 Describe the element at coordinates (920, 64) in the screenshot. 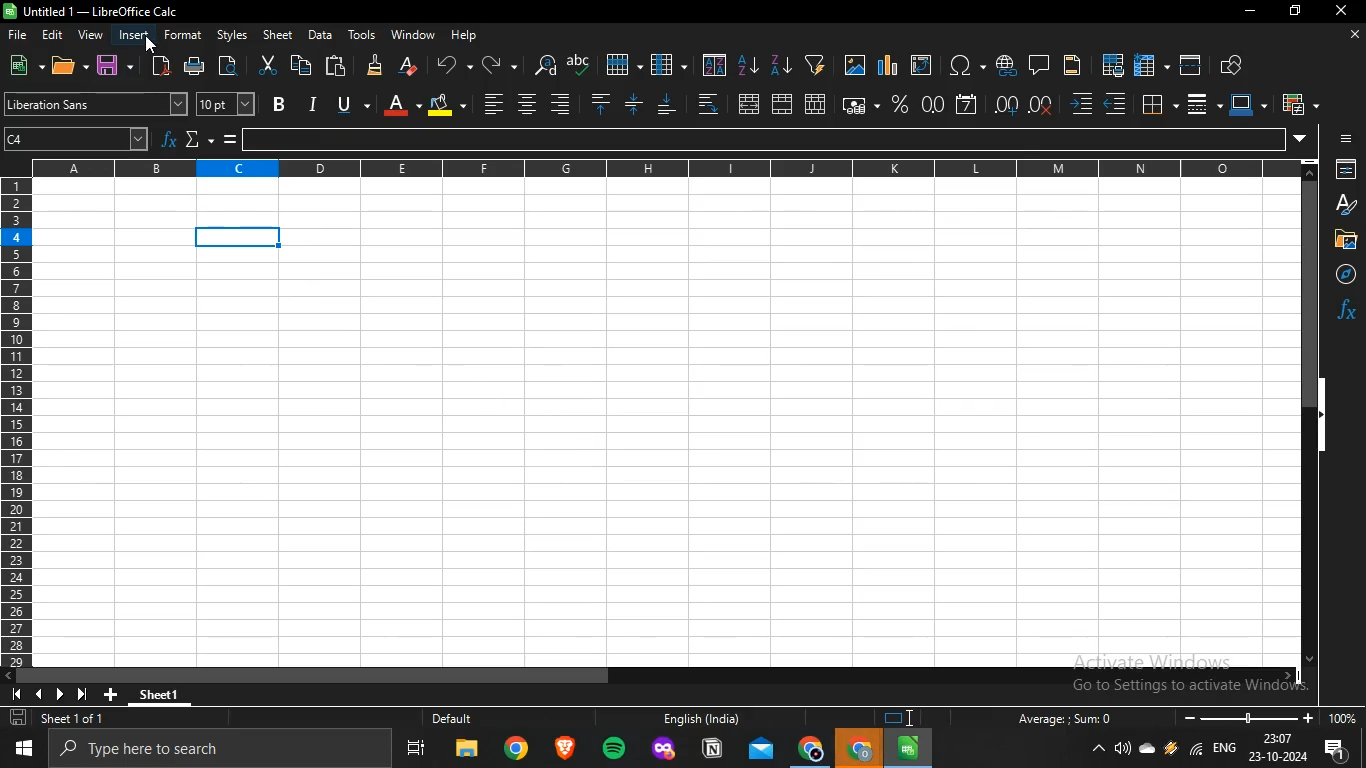

I see `insert or edit pivot table` at that location.